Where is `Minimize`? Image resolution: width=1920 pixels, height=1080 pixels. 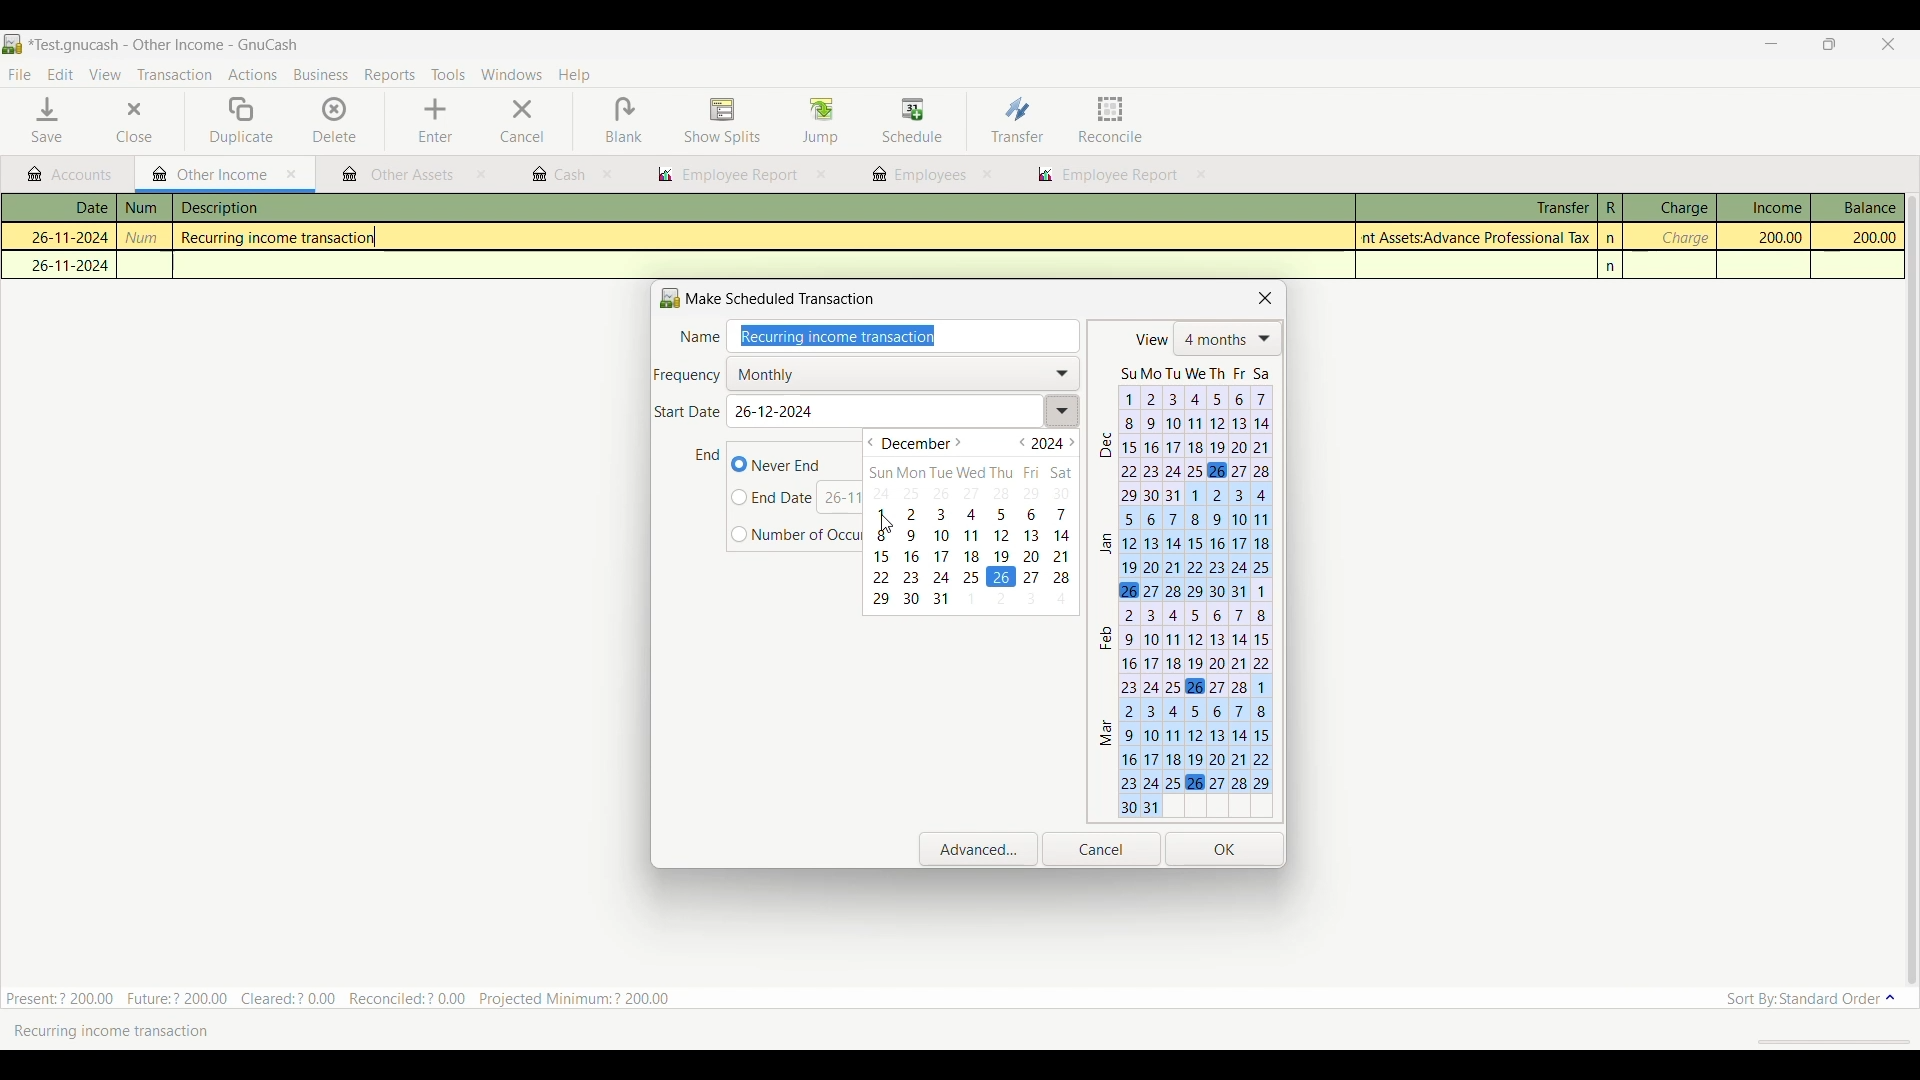 Minimize is located at coordinates (1764, 45).